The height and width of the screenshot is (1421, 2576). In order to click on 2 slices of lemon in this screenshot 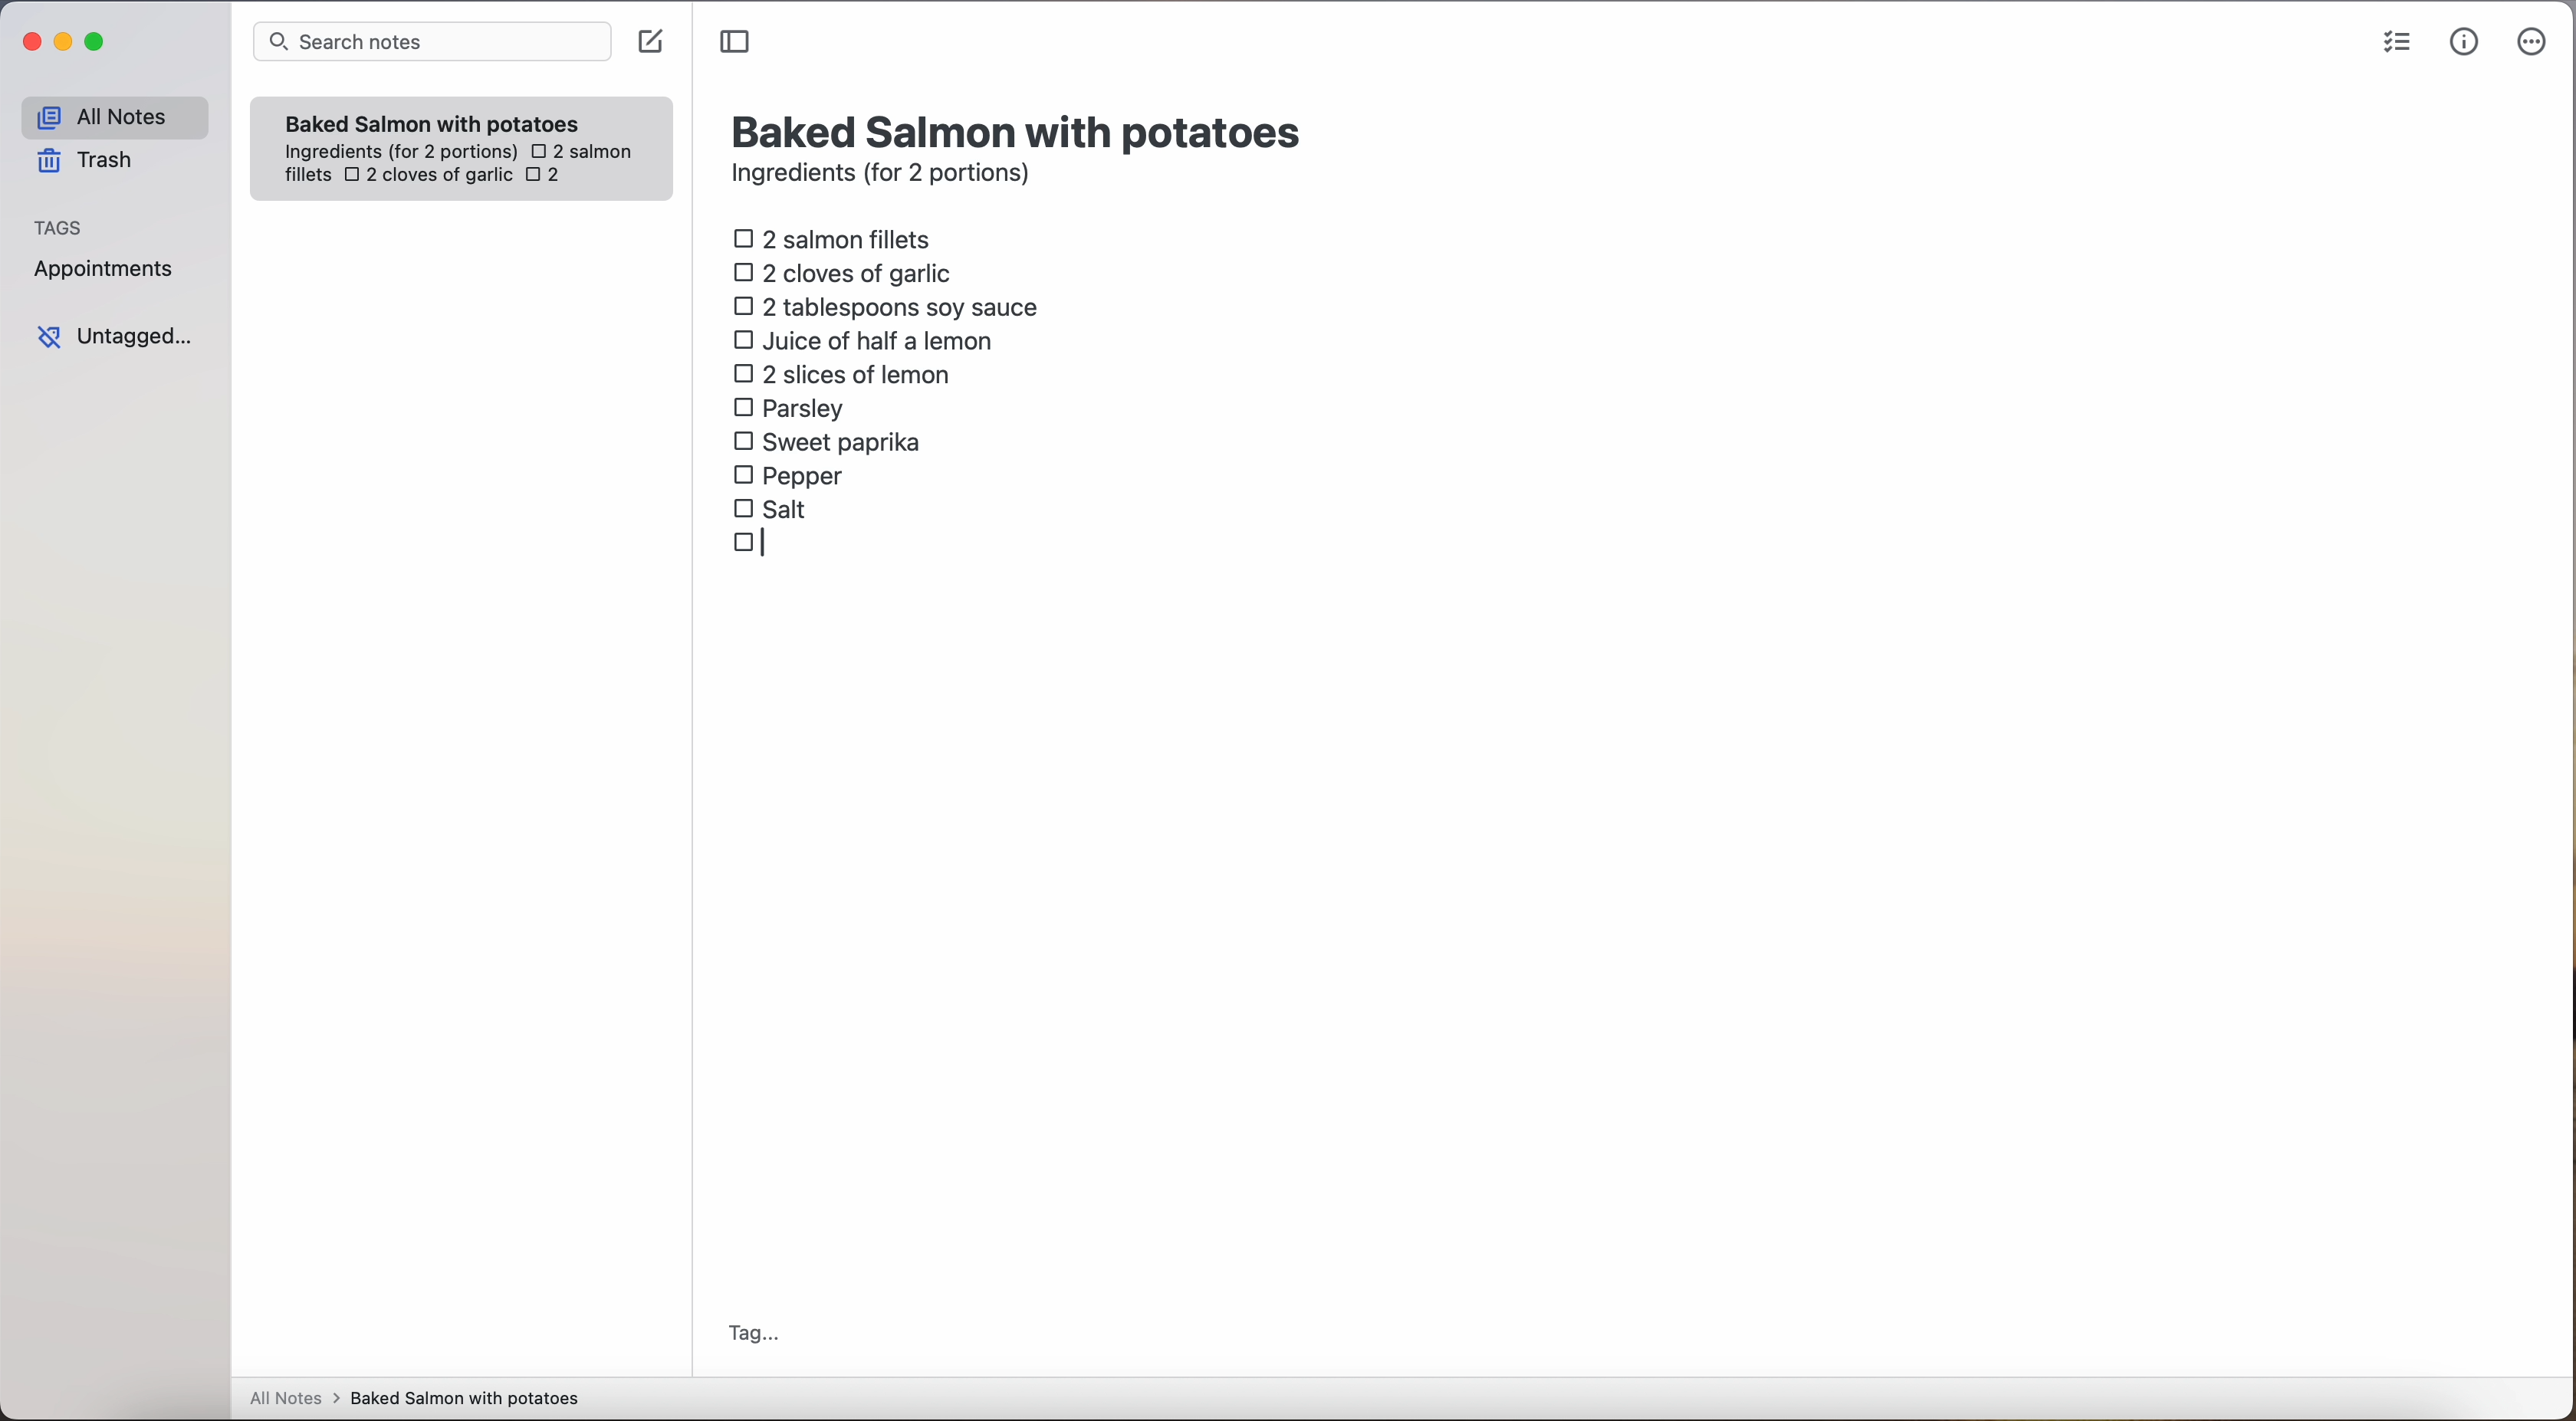, I will do `click(843, 374)`.